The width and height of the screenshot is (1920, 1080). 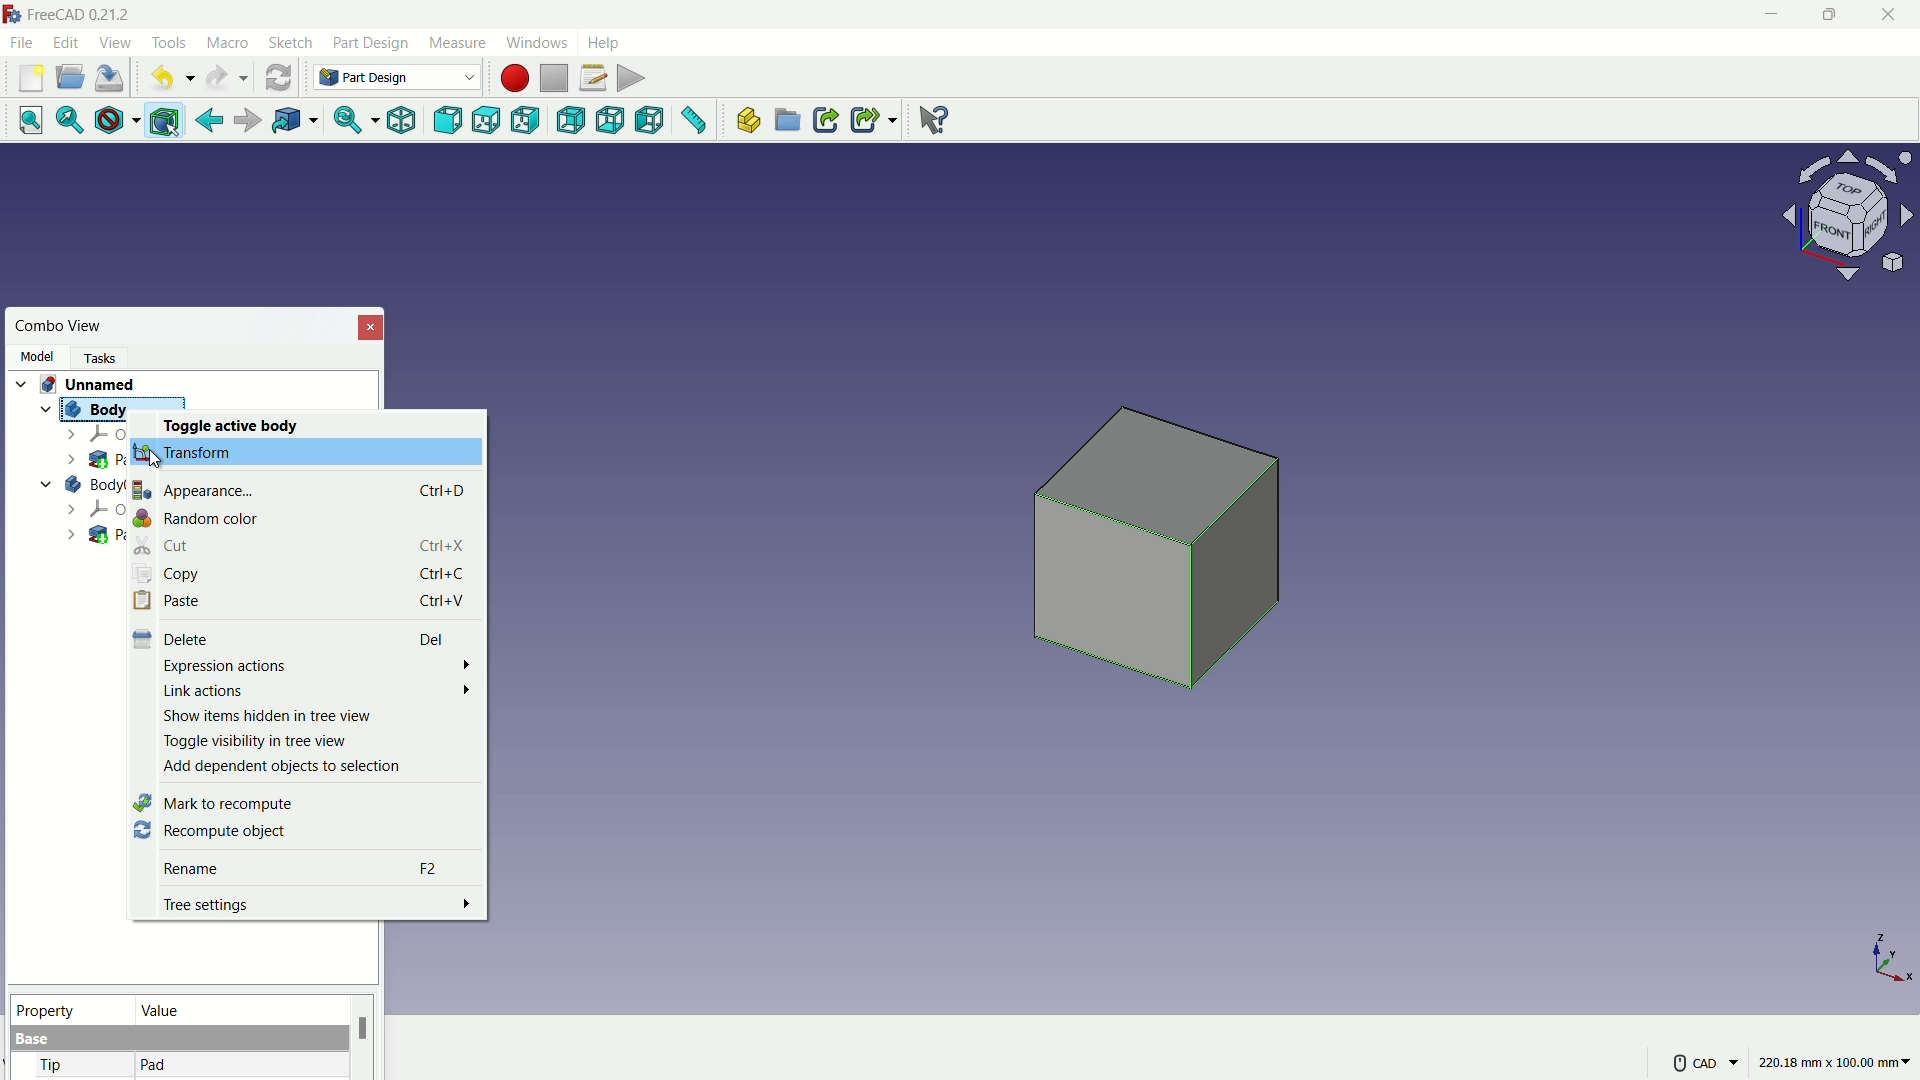 I want to click on axis, so click(x=1892, y=957).